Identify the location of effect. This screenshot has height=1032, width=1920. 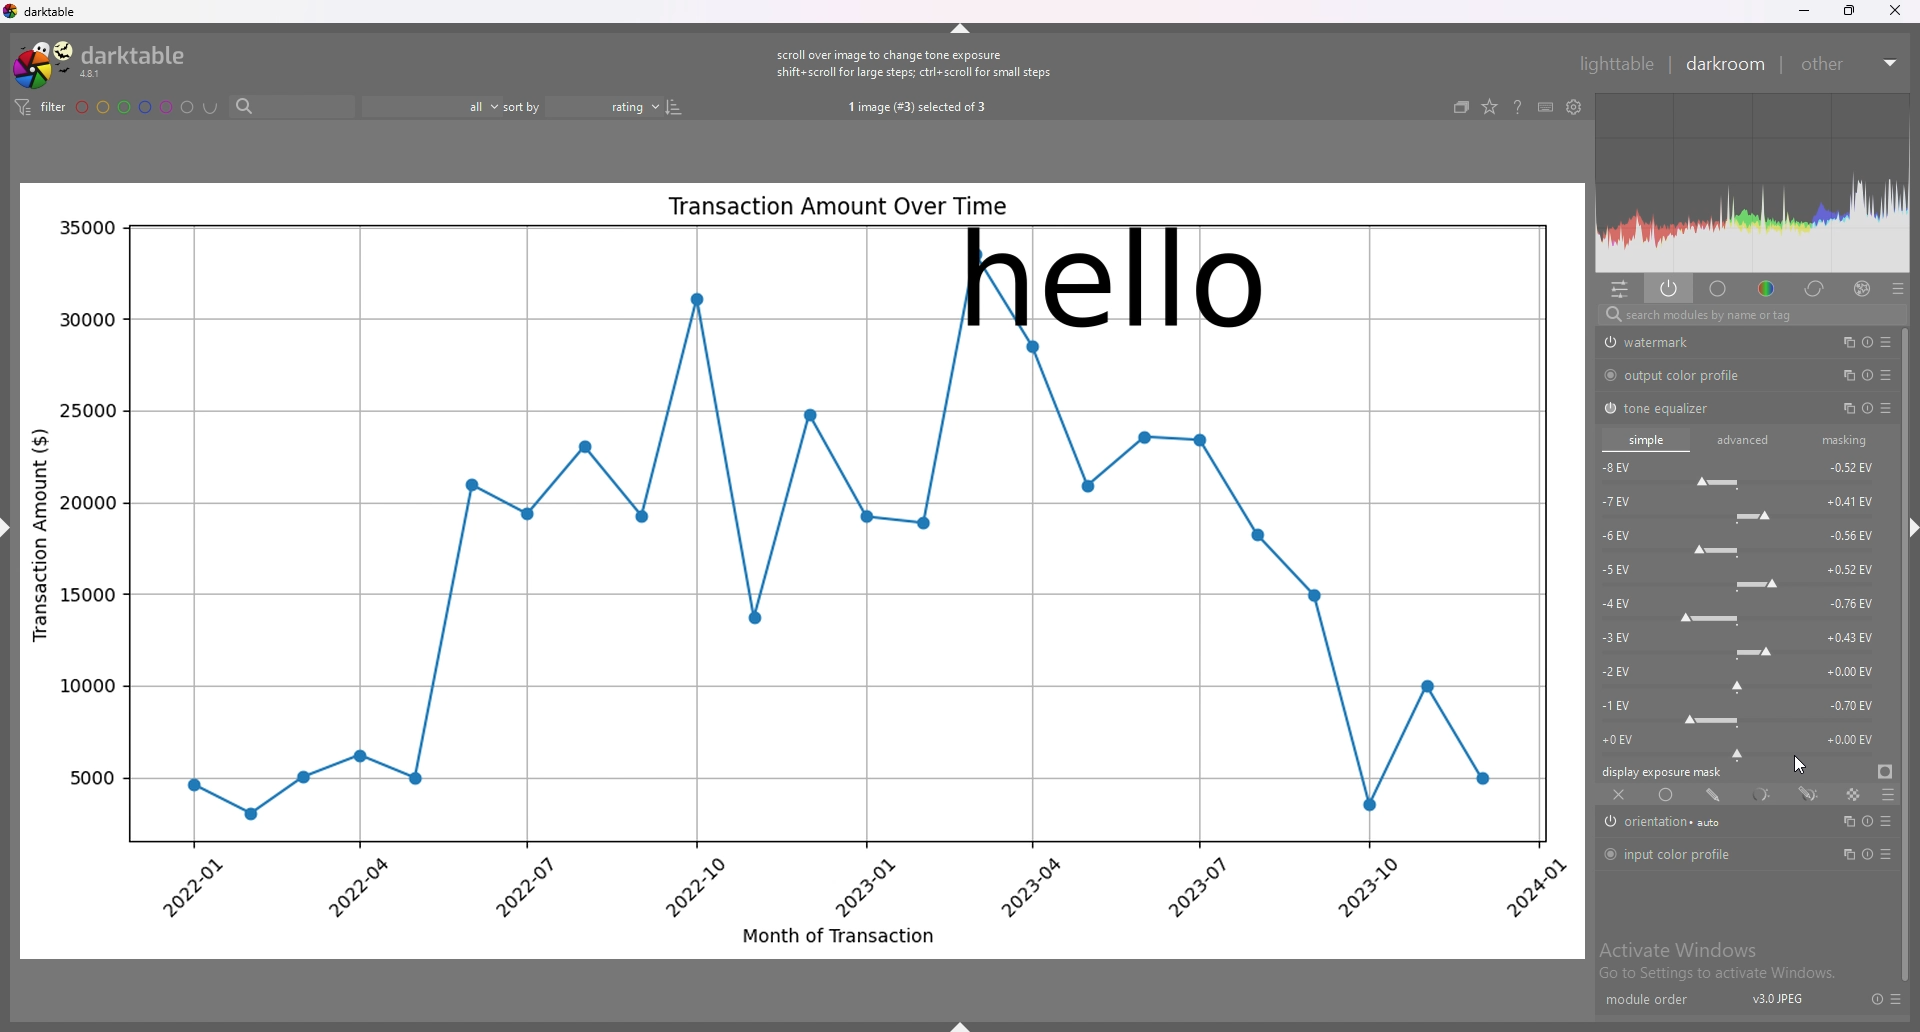
(1862, 288).